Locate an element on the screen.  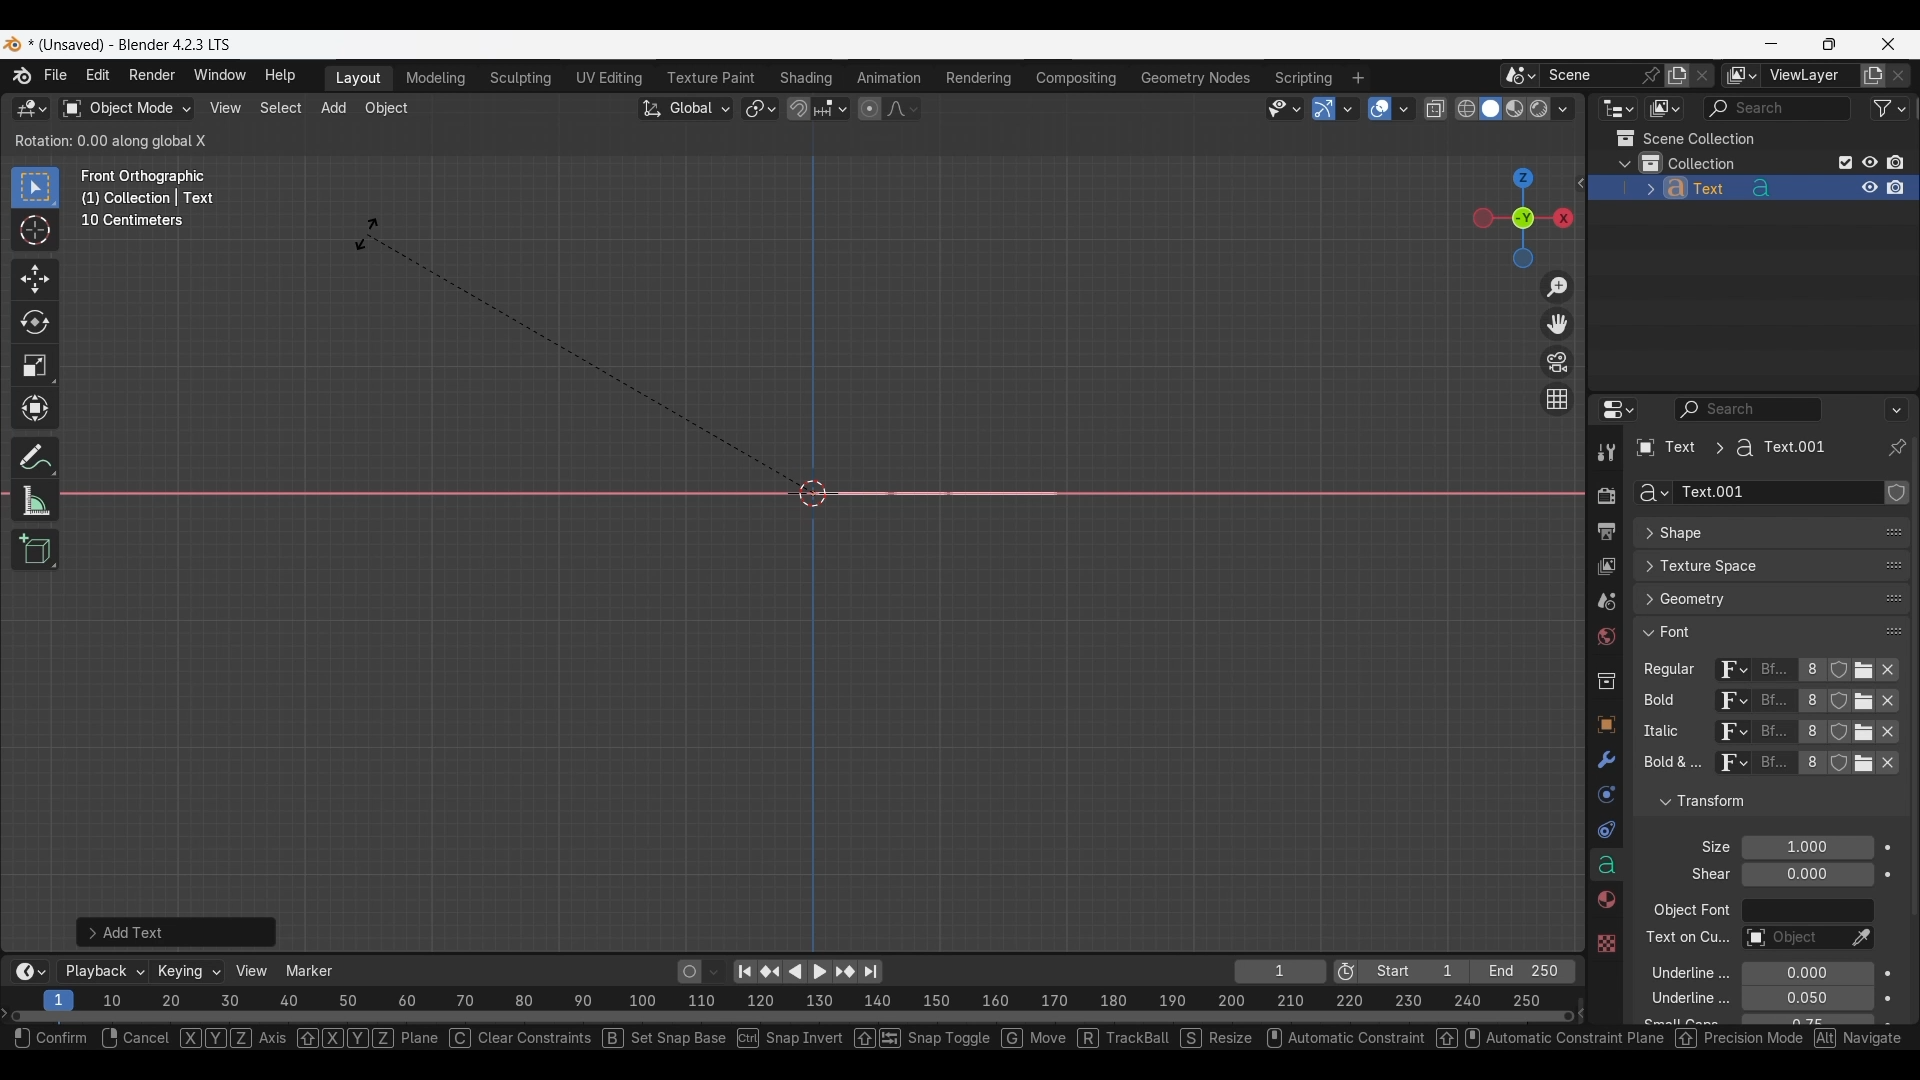
Editor type is located at coordinates (1618, 108).